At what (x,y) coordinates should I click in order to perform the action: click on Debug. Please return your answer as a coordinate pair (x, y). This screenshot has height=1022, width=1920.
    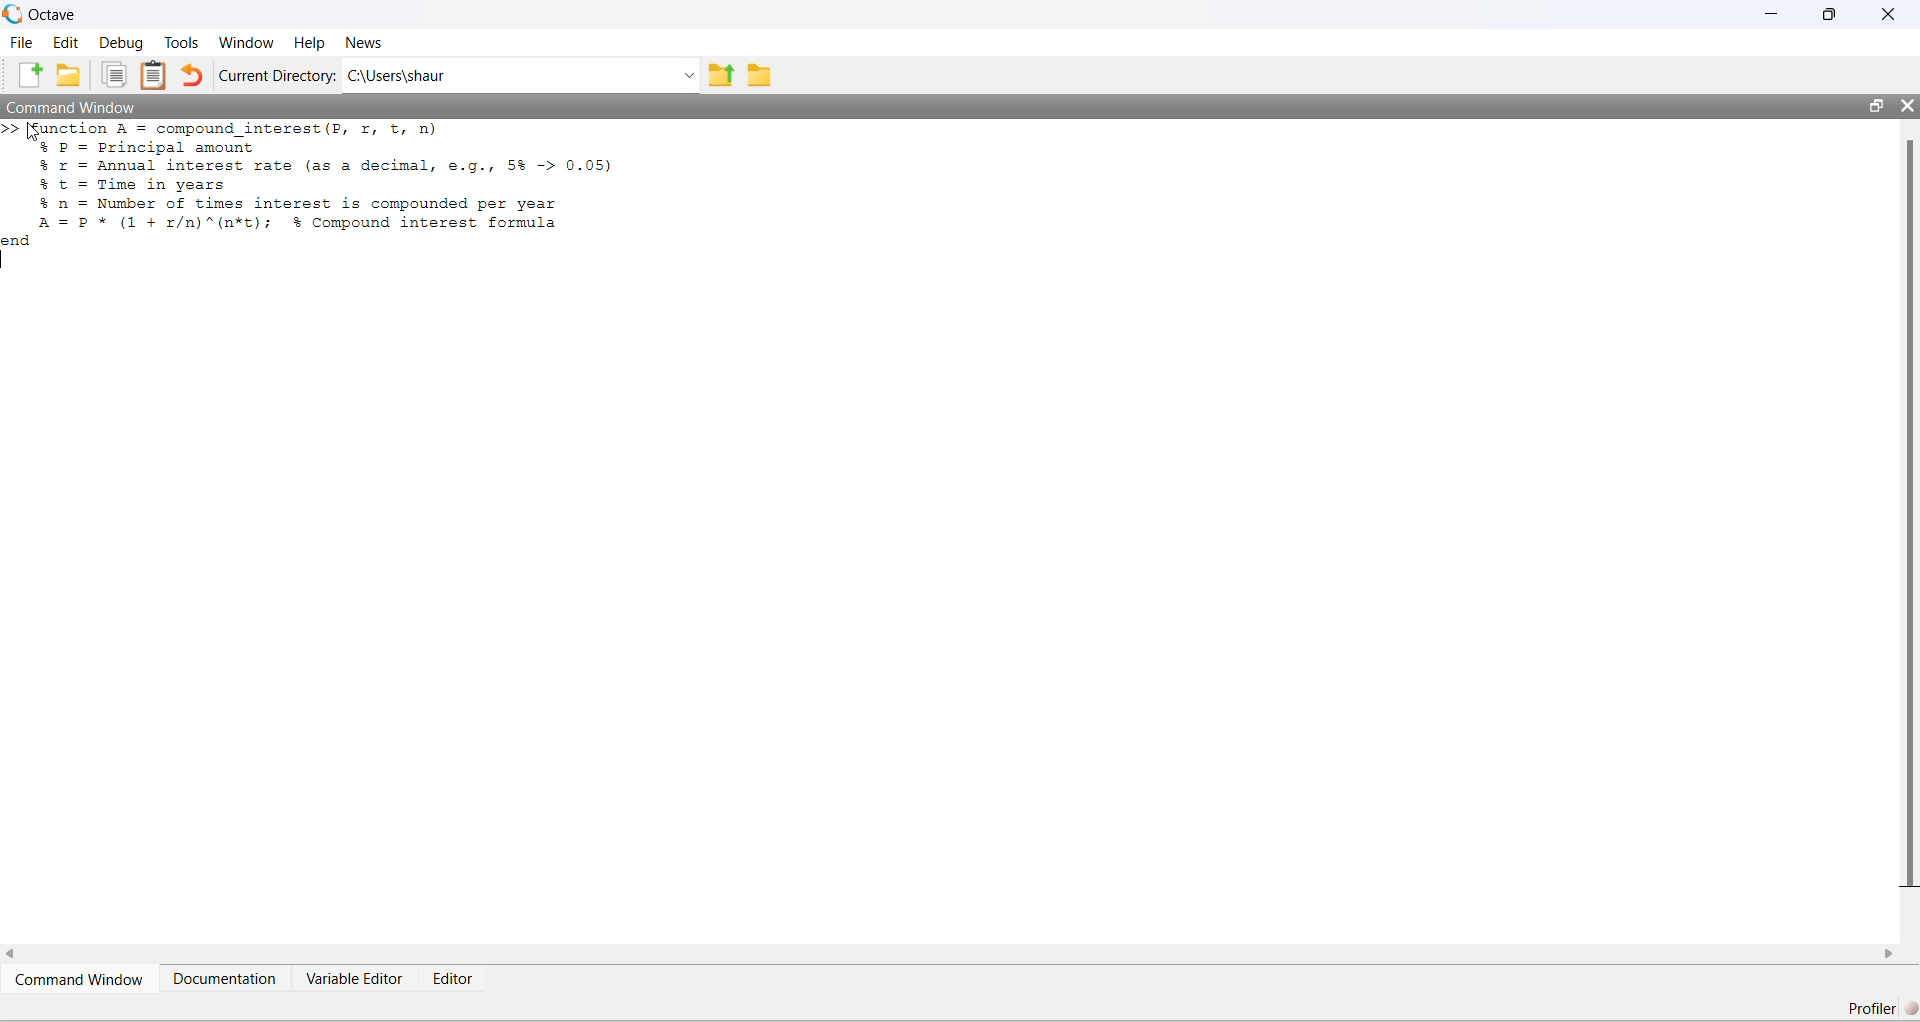
    Looking at the image, I should click on (121, 43).